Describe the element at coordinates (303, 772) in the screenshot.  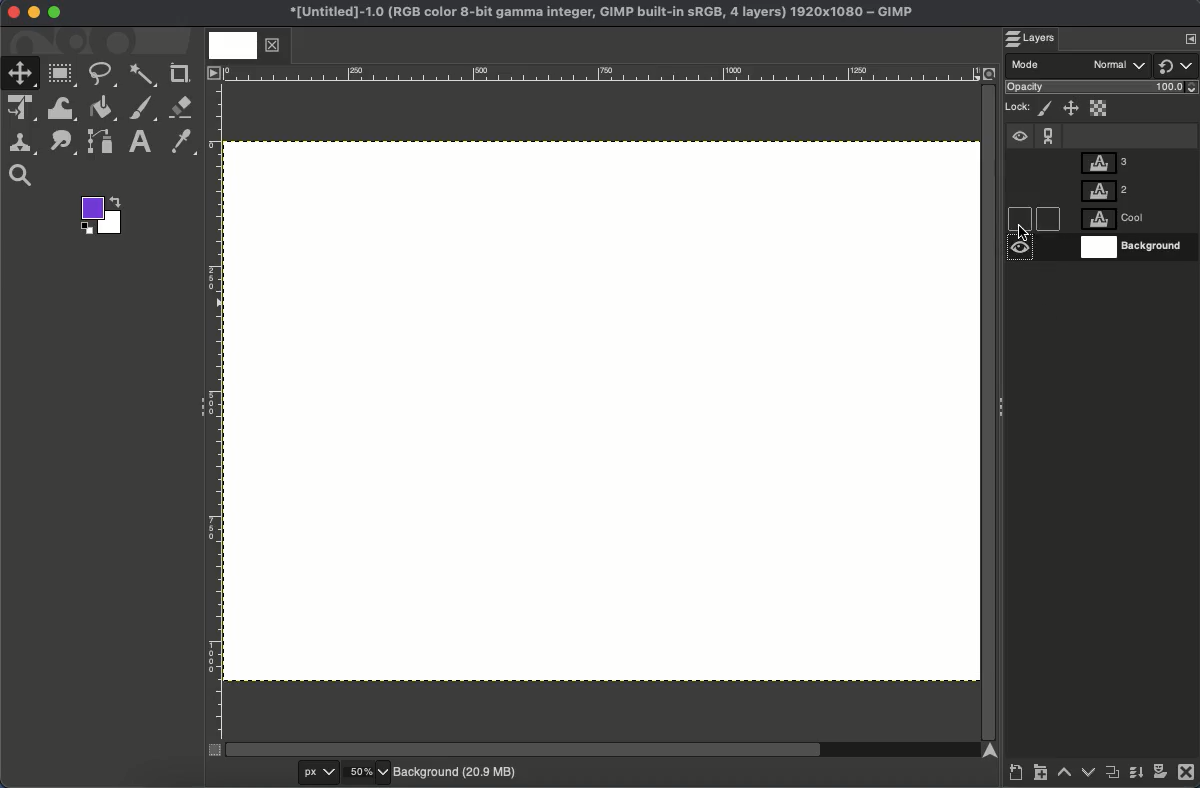
I see `px` at that location.